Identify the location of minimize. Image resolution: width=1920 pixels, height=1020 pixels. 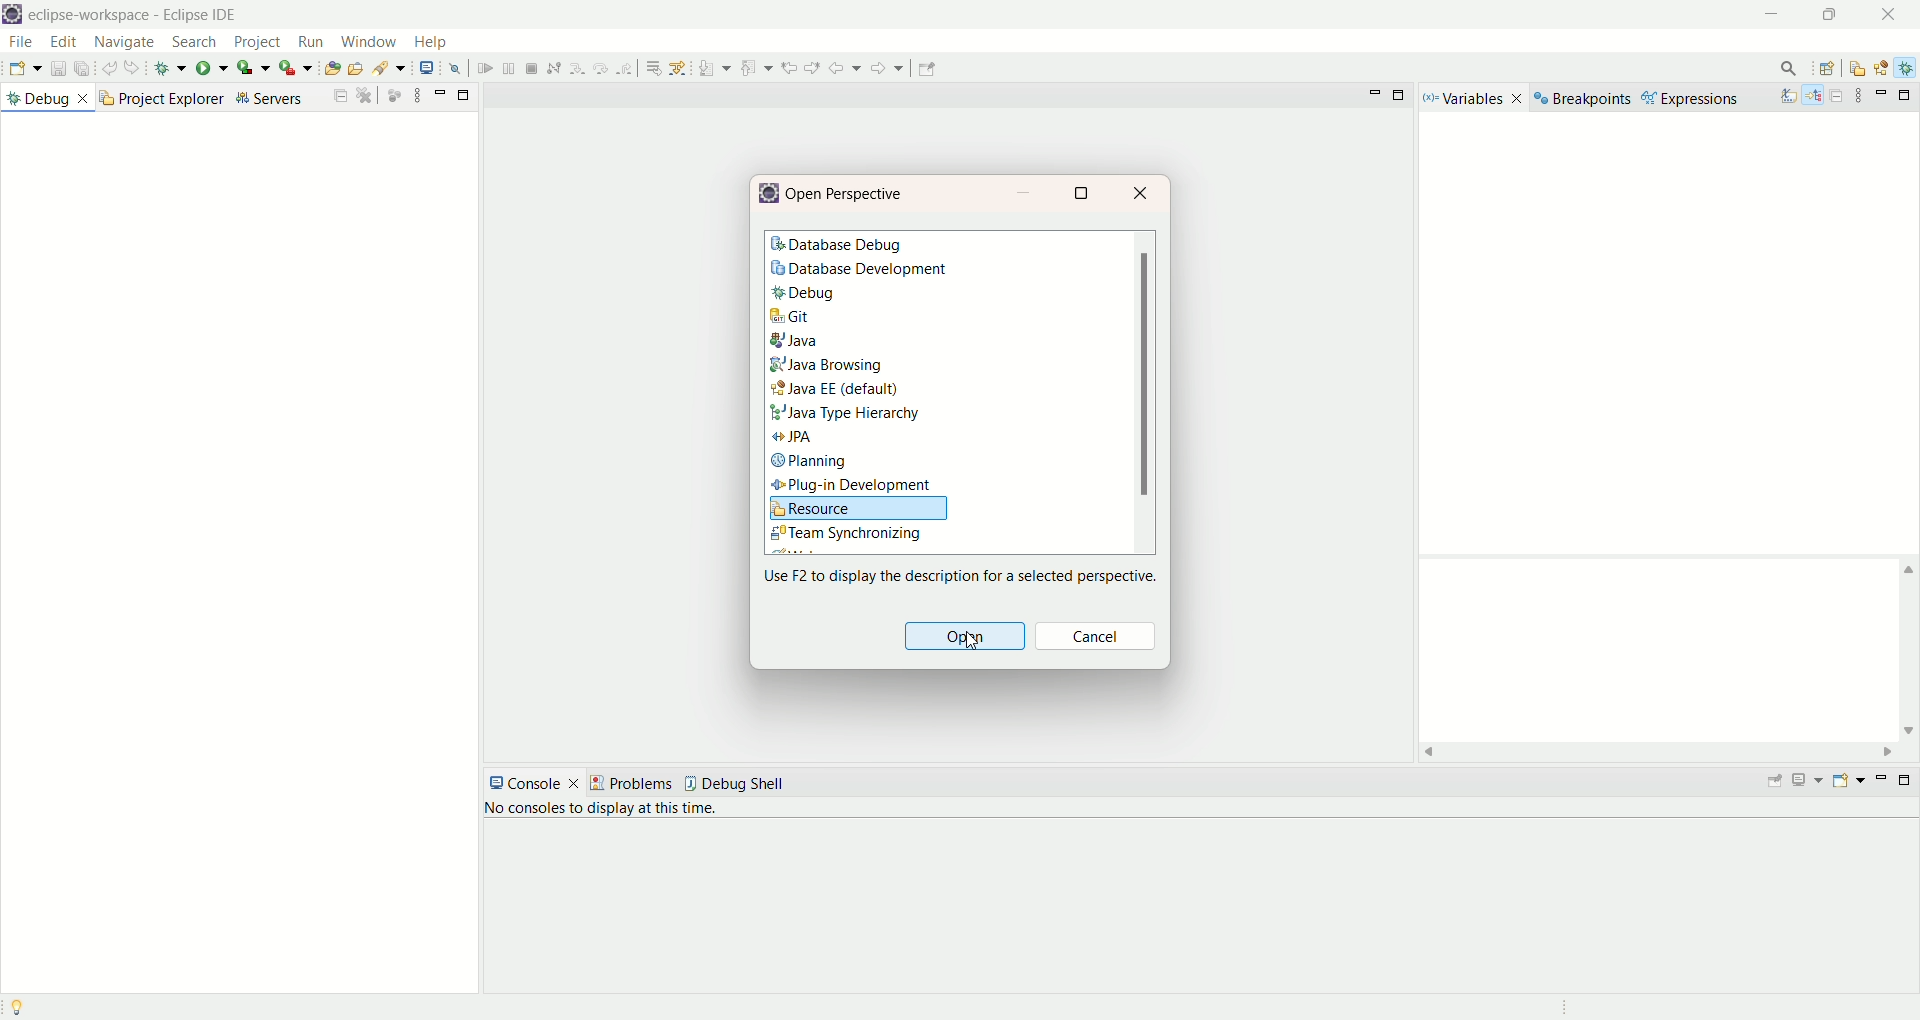
(1882, 94).